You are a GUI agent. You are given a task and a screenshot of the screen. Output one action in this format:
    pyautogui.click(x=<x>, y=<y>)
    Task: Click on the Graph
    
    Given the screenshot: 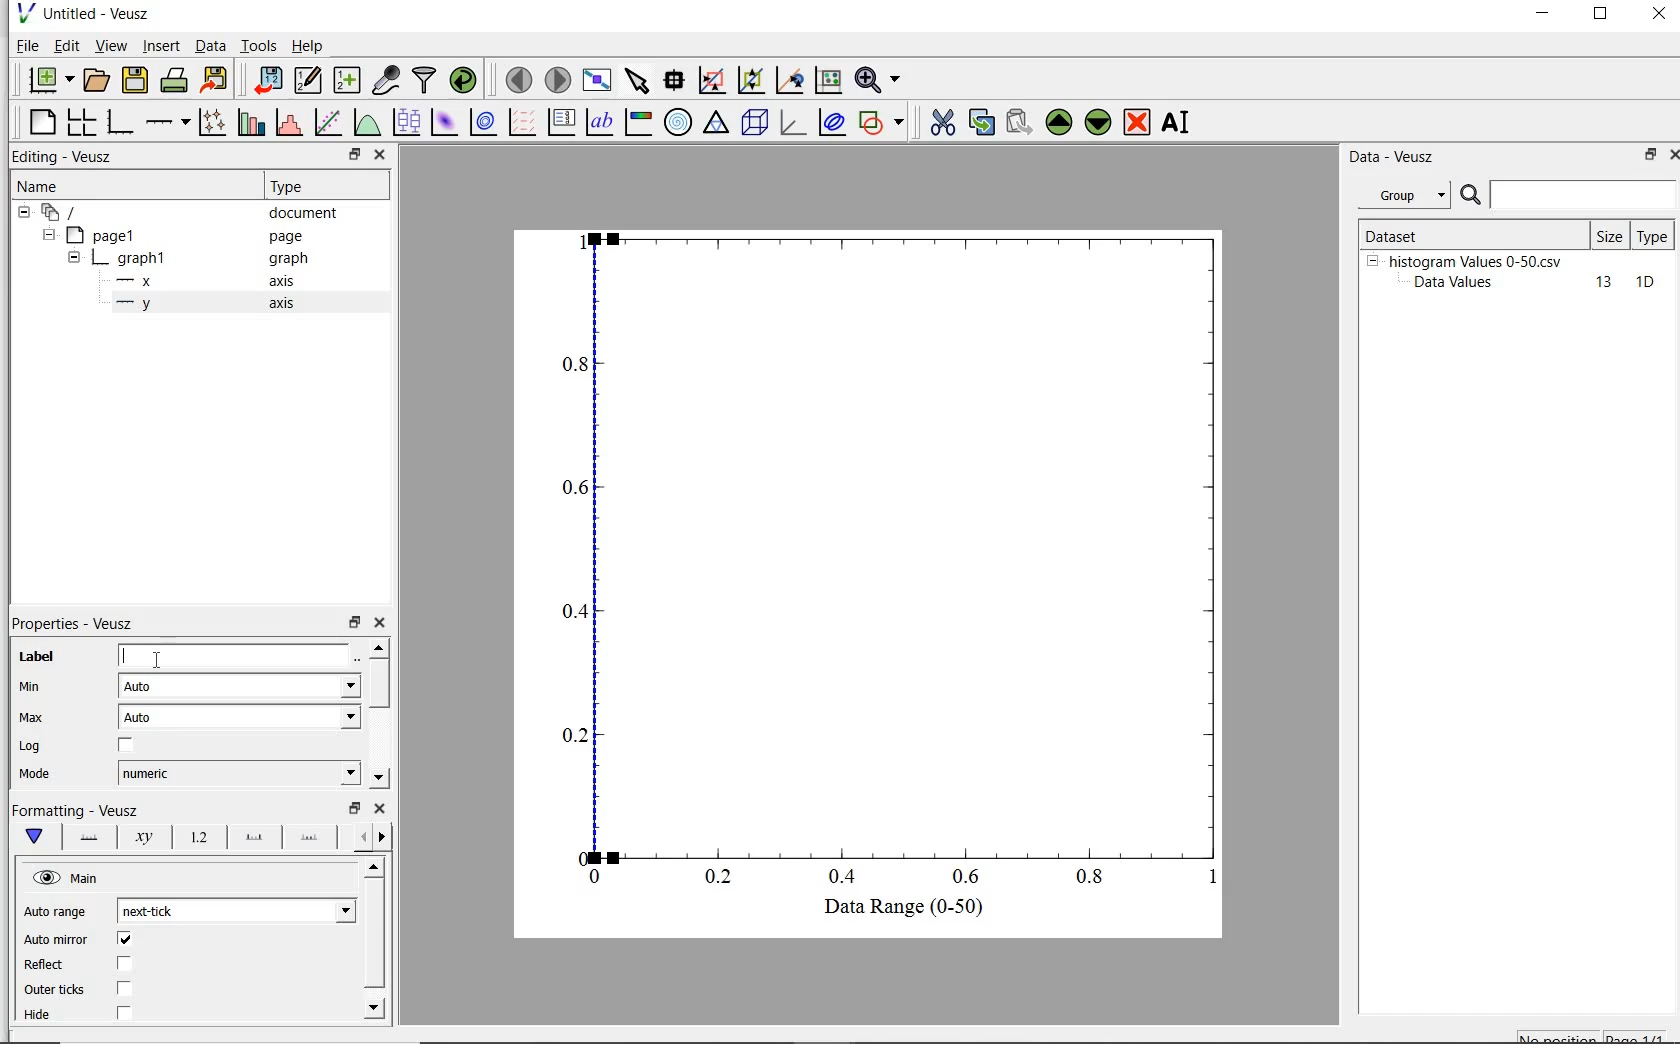 What is the action you would take?
    pyautogui.click(x=890, y=556)
    